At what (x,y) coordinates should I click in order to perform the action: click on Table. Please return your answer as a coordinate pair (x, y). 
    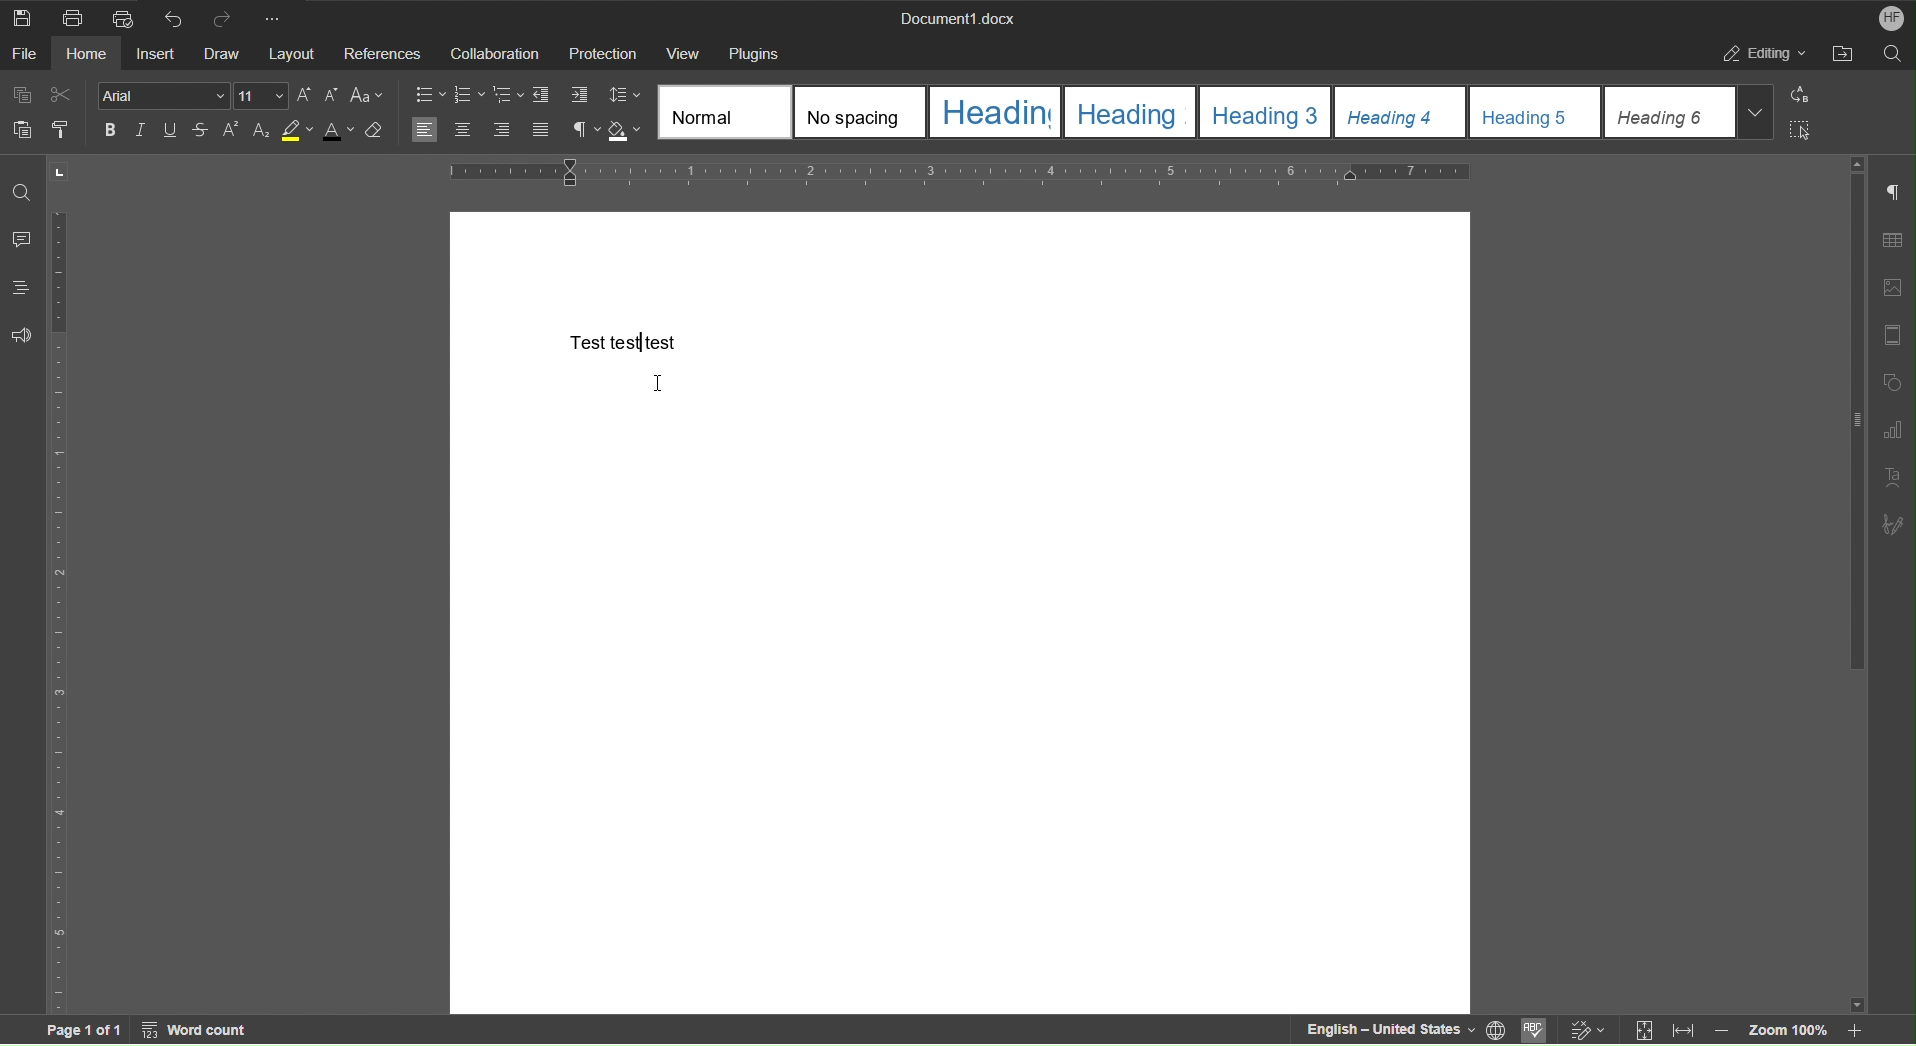
    Looking at the image, I should click on (1892, 242).